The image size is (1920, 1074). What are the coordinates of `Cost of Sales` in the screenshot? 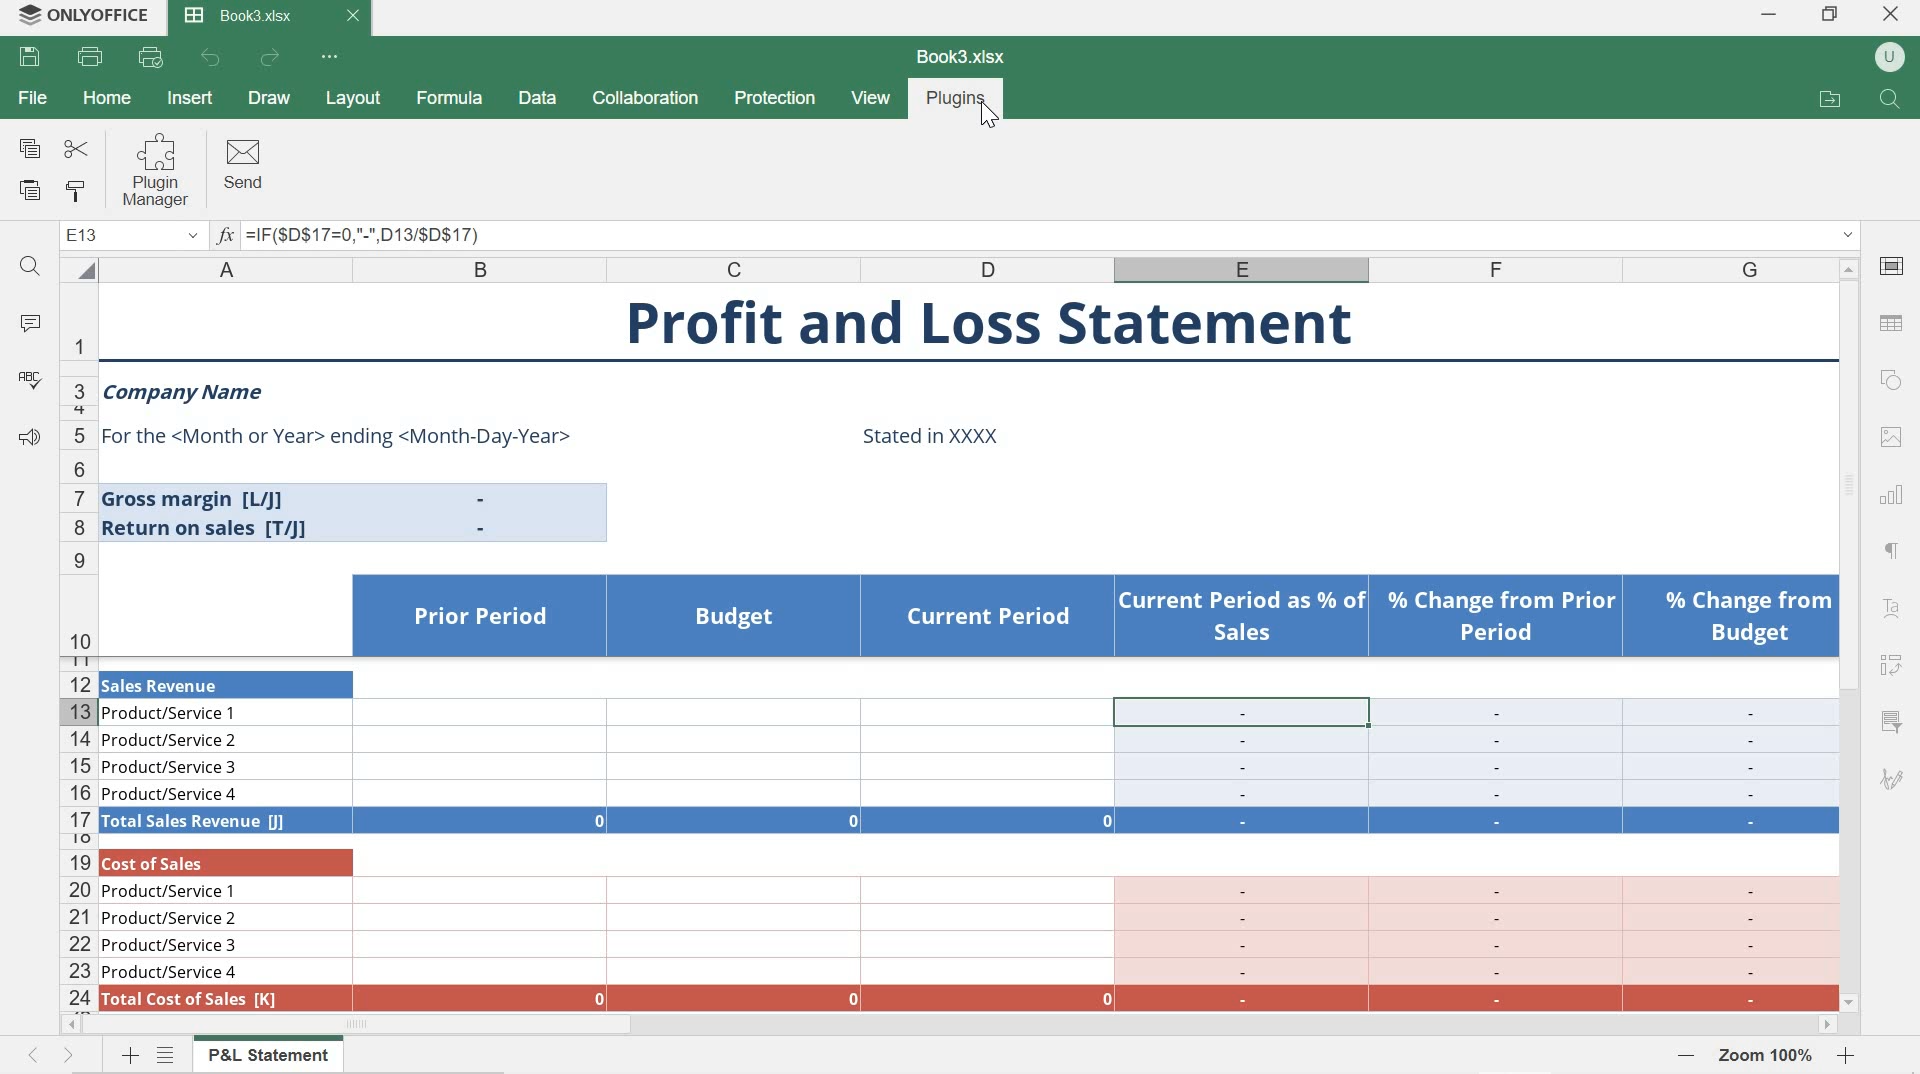 It's located at (167, 864).